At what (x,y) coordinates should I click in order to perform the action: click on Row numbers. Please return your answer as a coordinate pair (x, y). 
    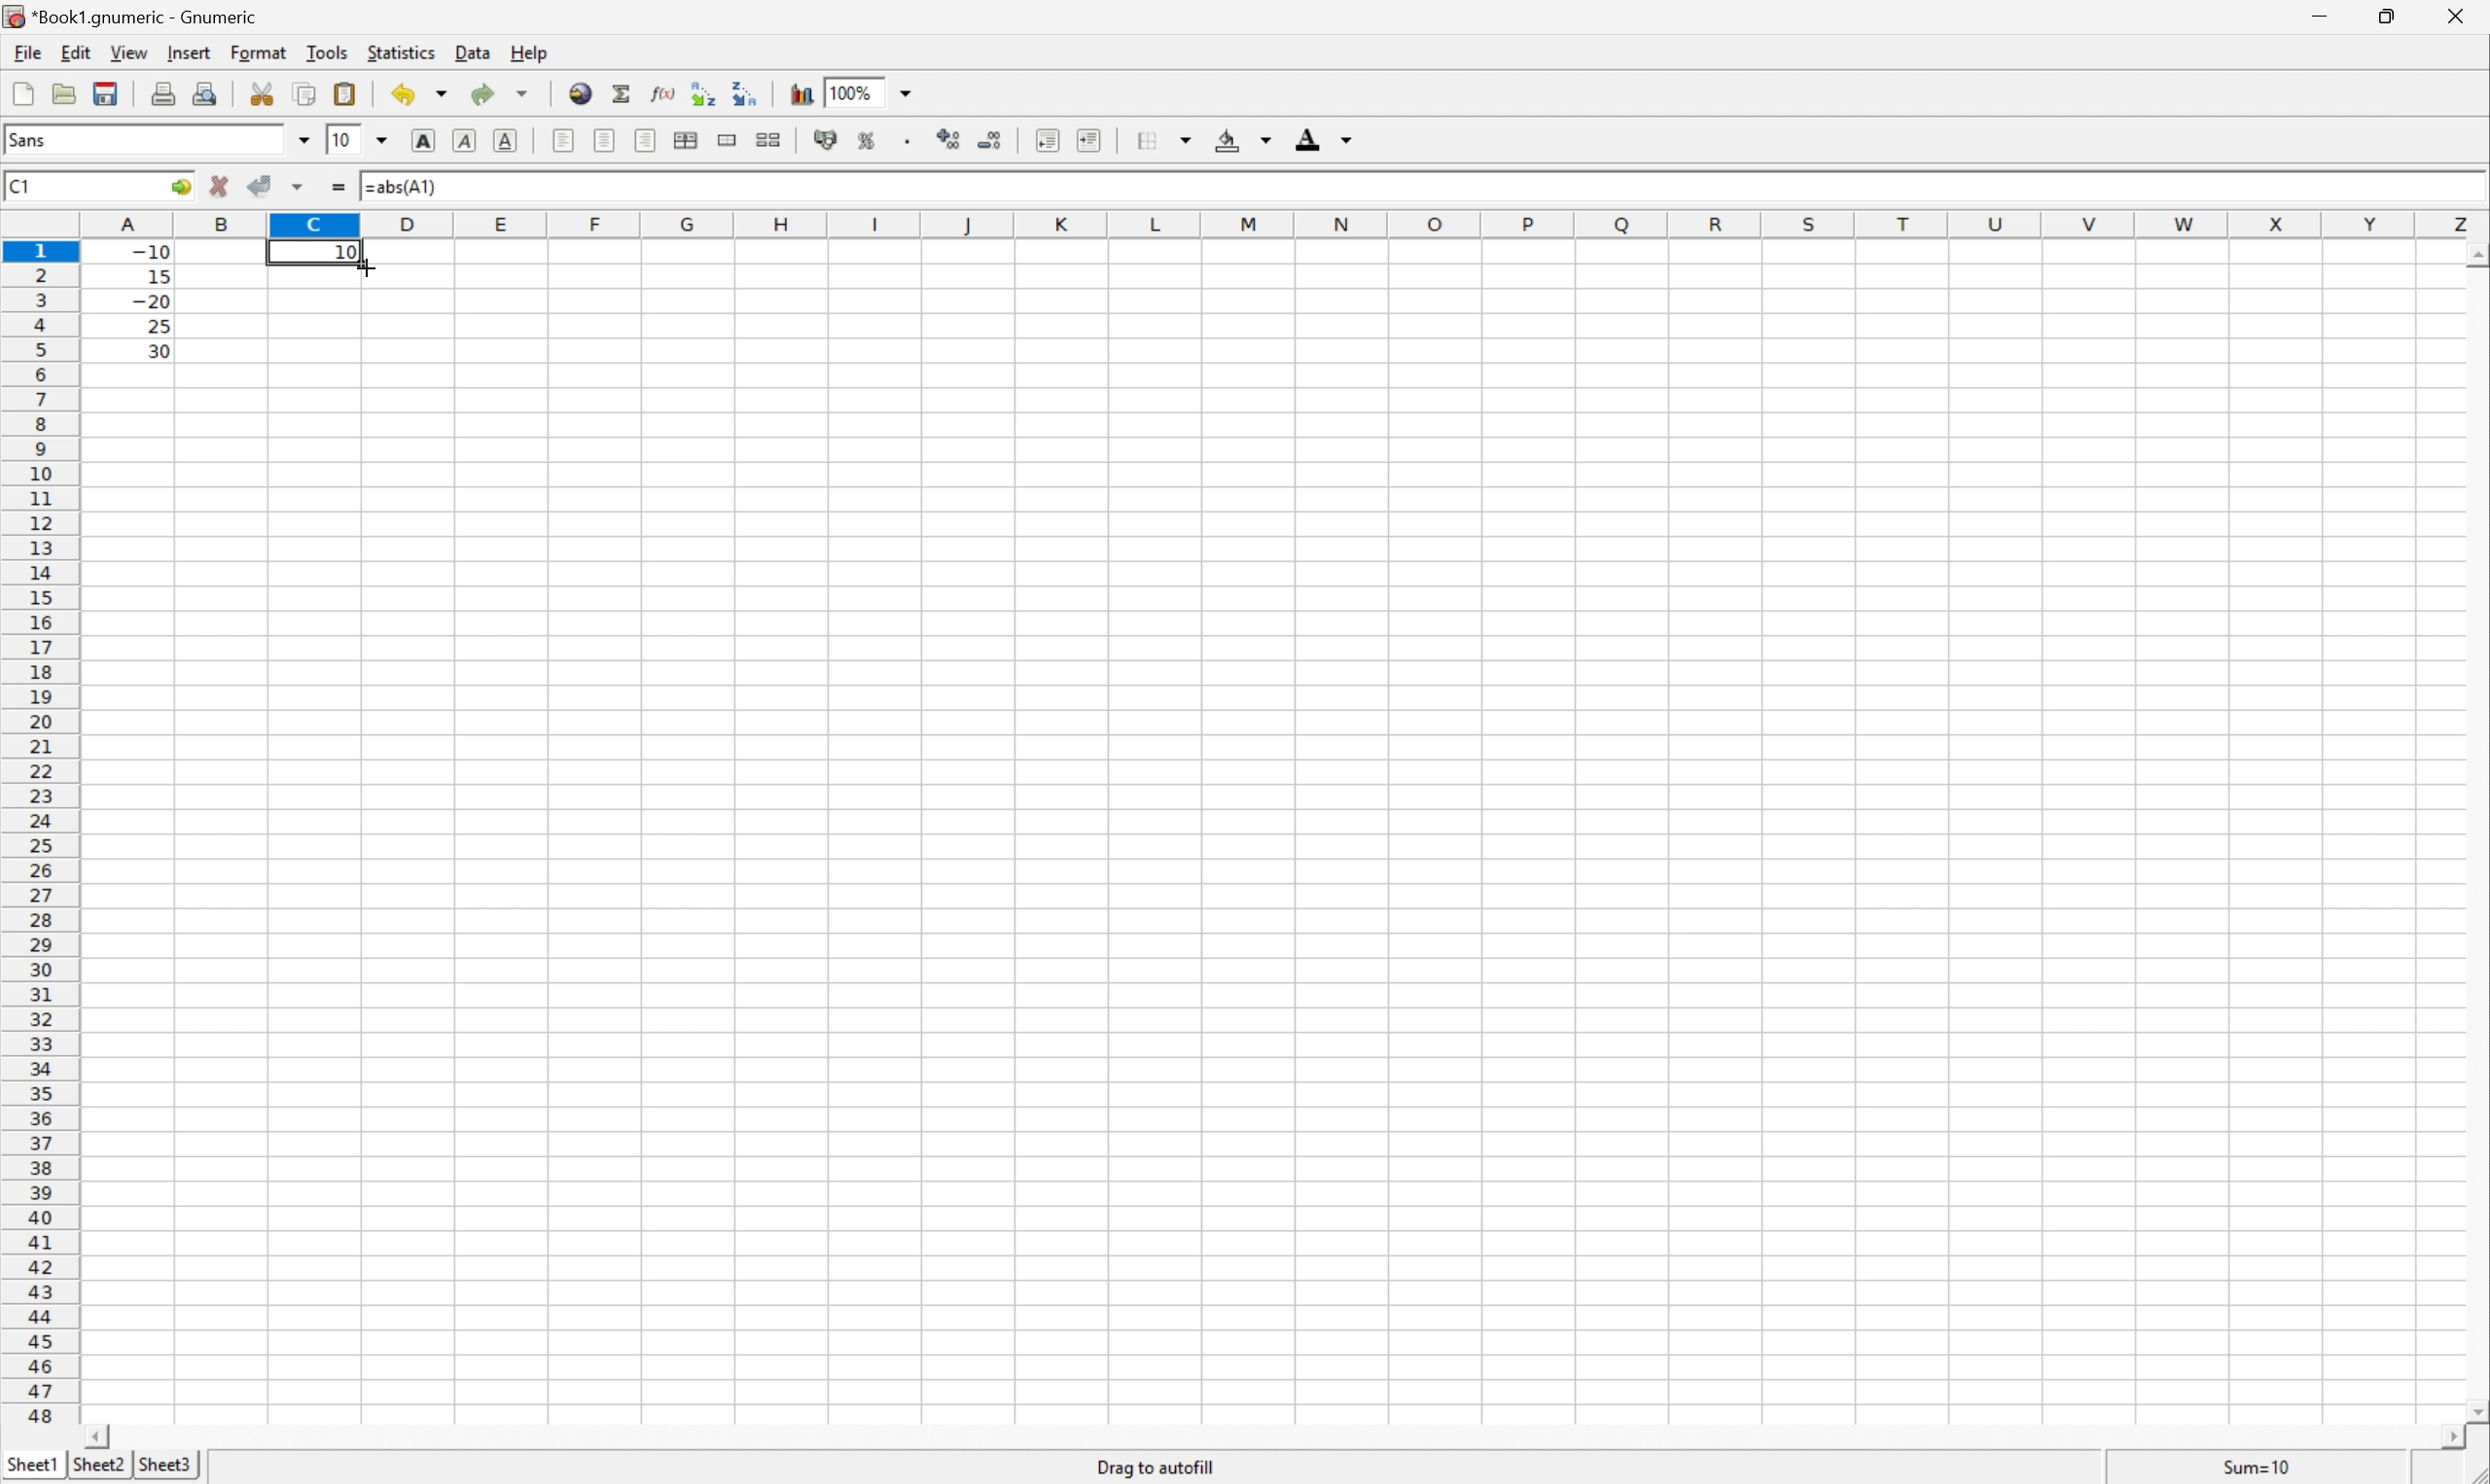
    Looking at the image, I should click on (40, 837).